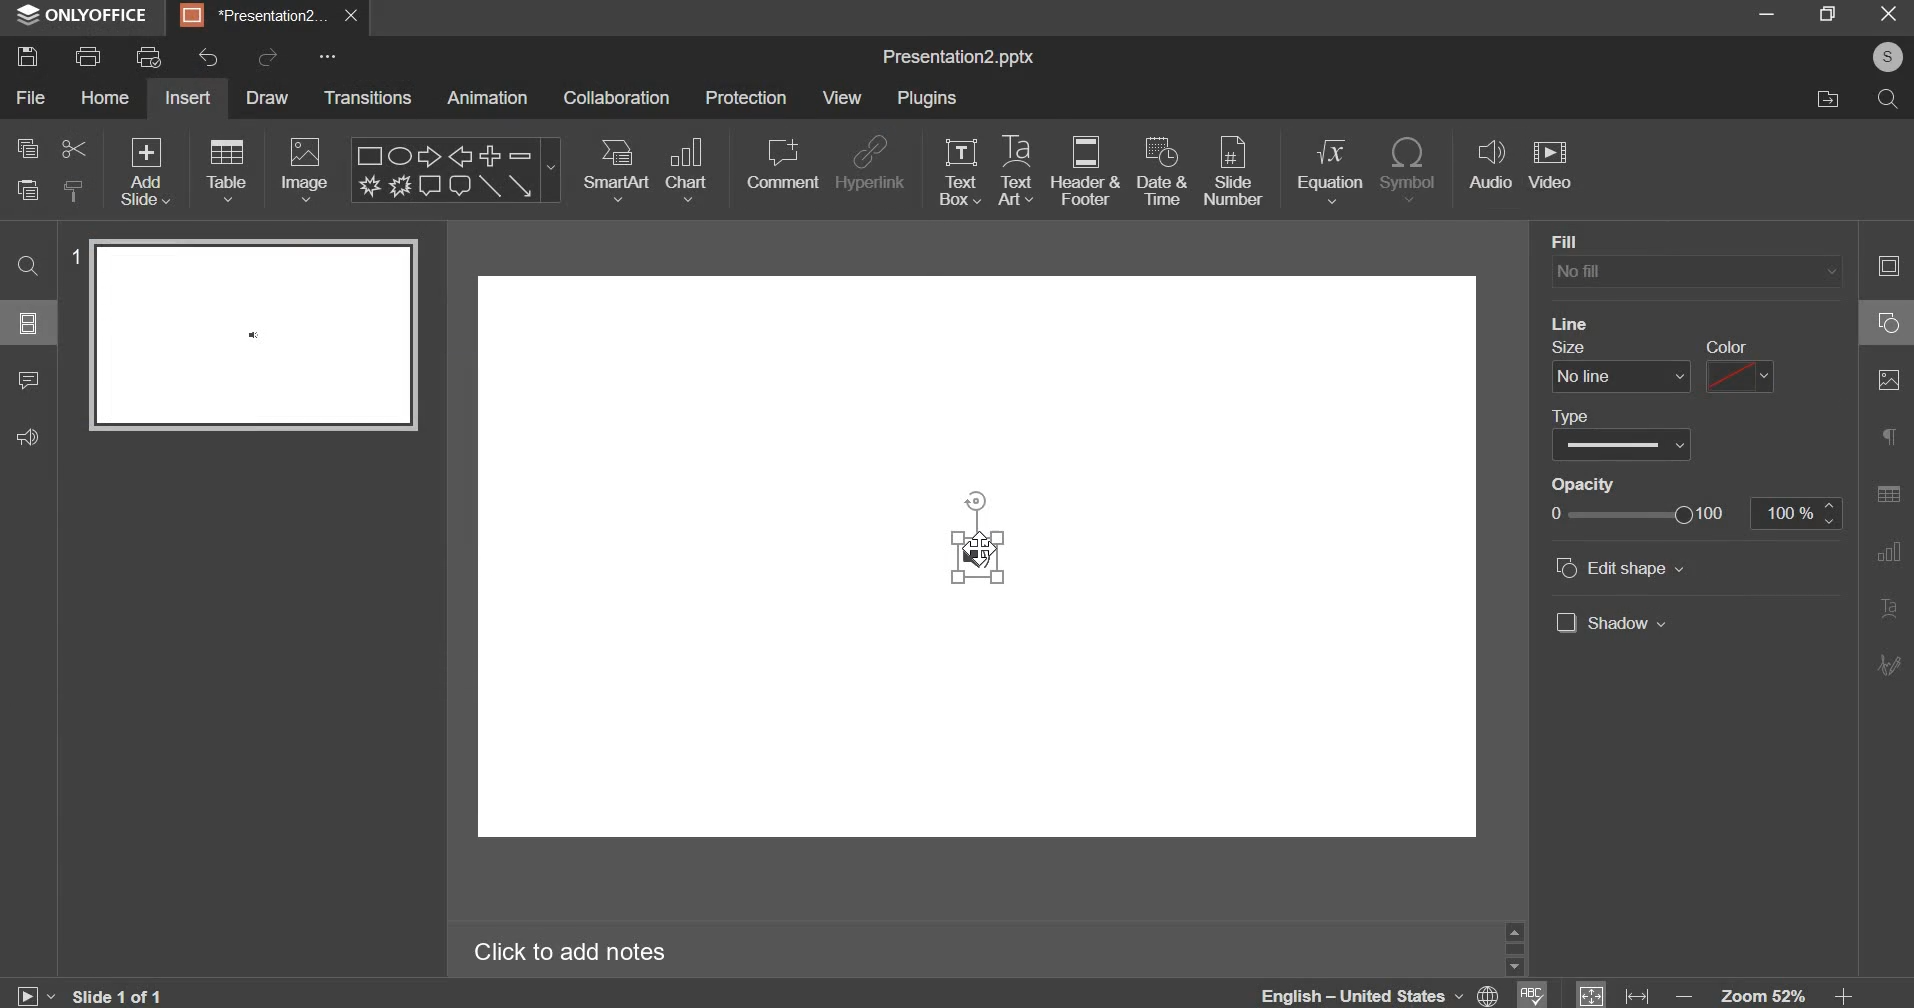  Describe the element at coordinates (1635, 993) in the screenshot. I see `fit to width` at that location.